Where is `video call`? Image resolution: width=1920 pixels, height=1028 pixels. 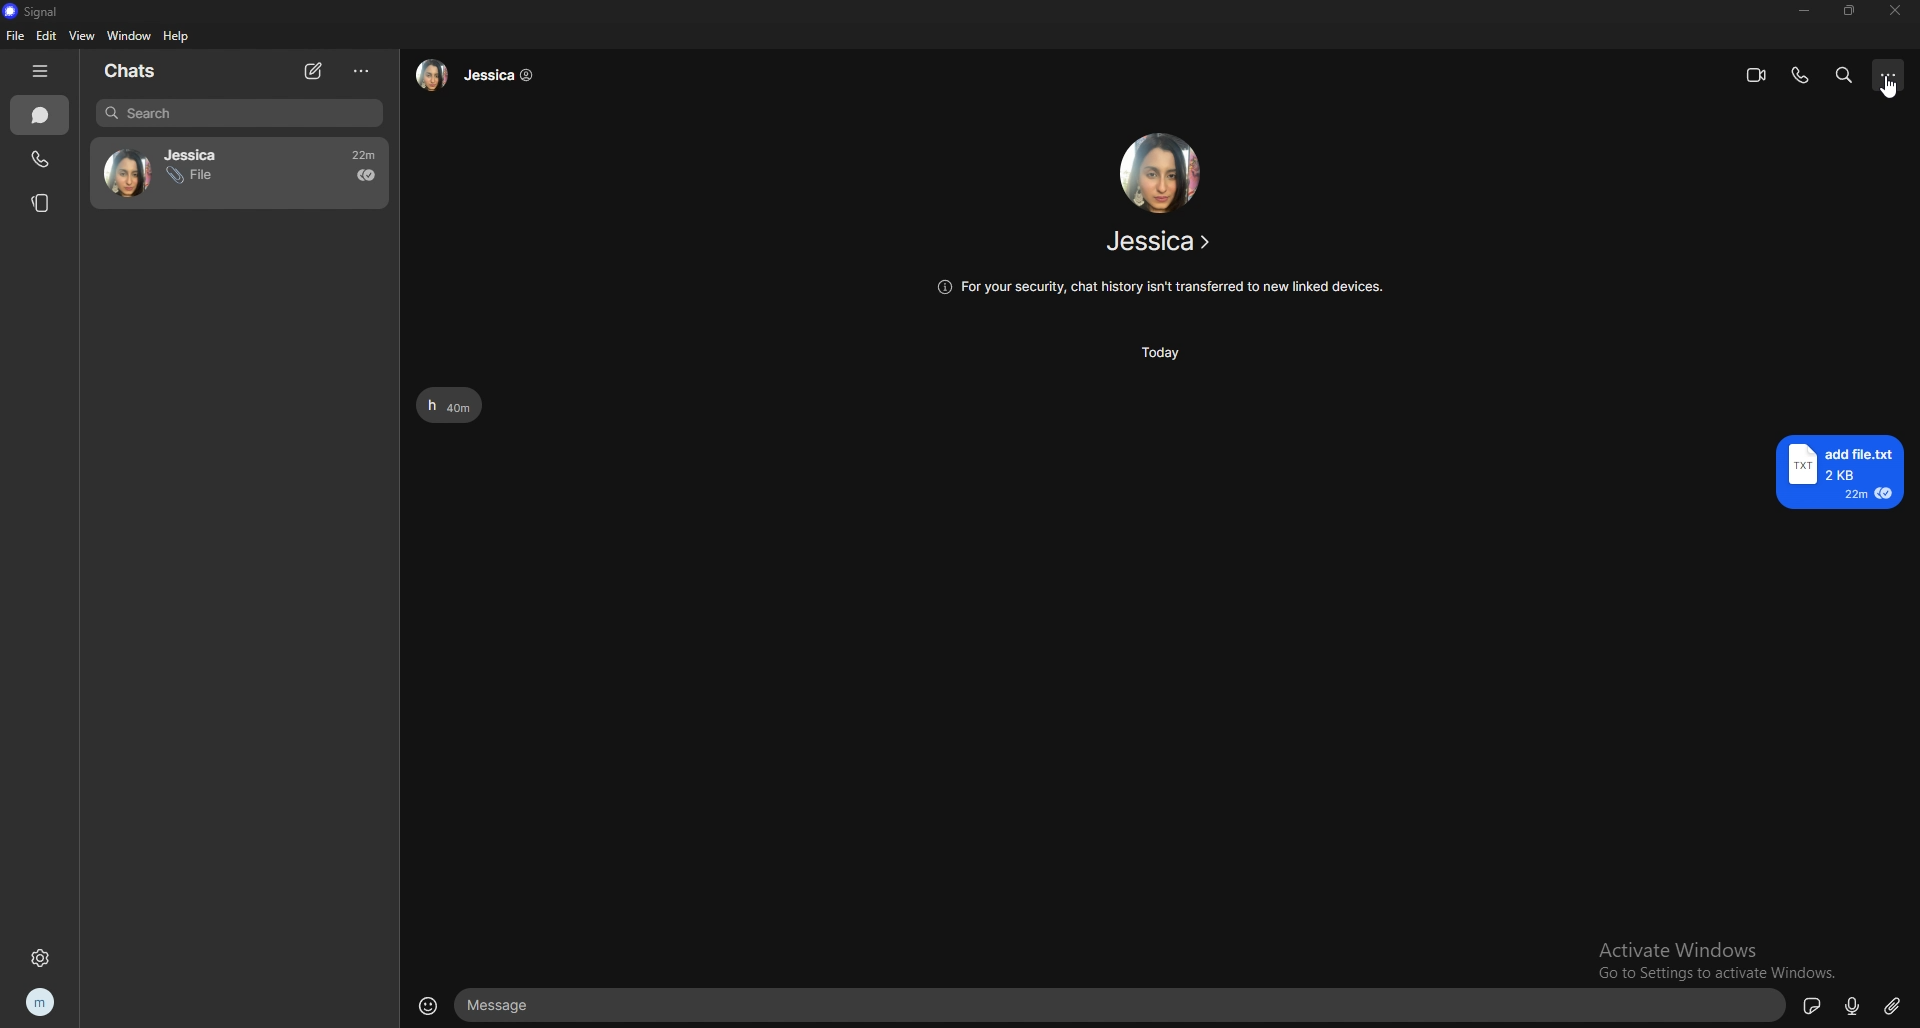 video call is located at coordinates (1757, 75).